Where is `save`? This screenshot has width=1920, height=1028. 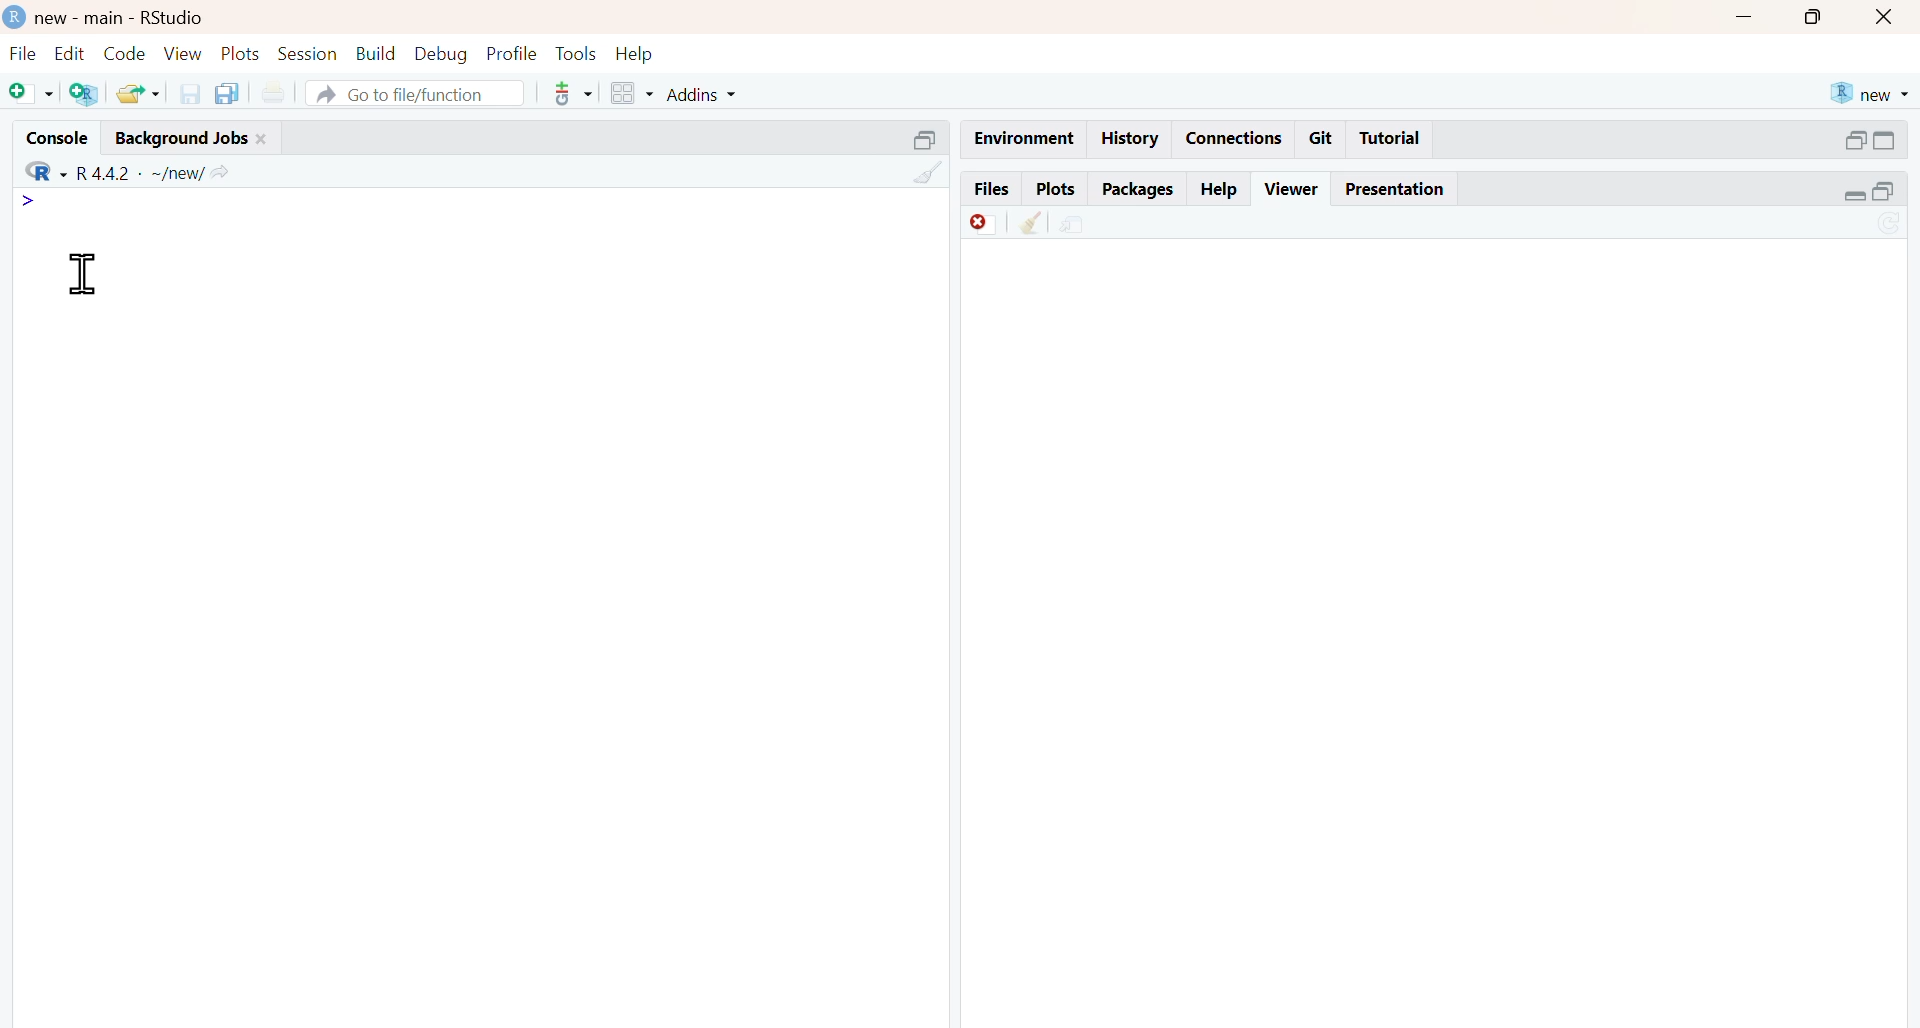 save is located at coordinates (190, 94).